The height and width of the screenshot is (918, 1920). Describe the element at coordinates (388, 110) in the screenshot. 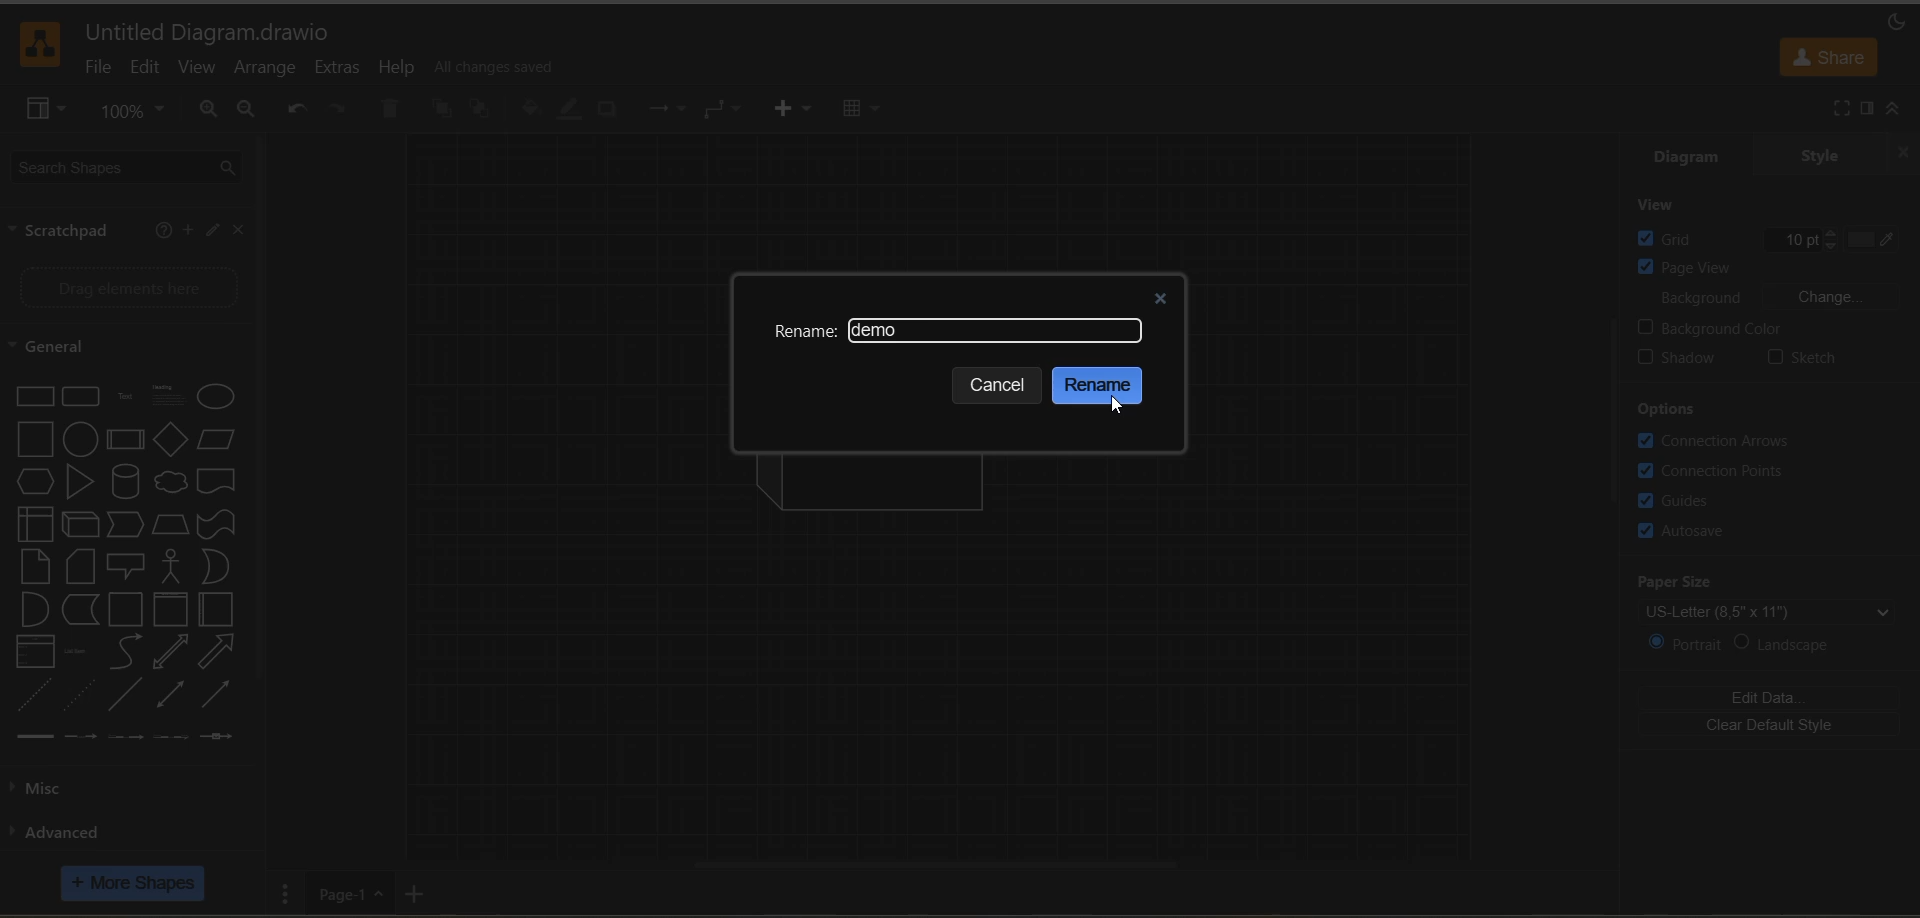

I see `delete` at that location.